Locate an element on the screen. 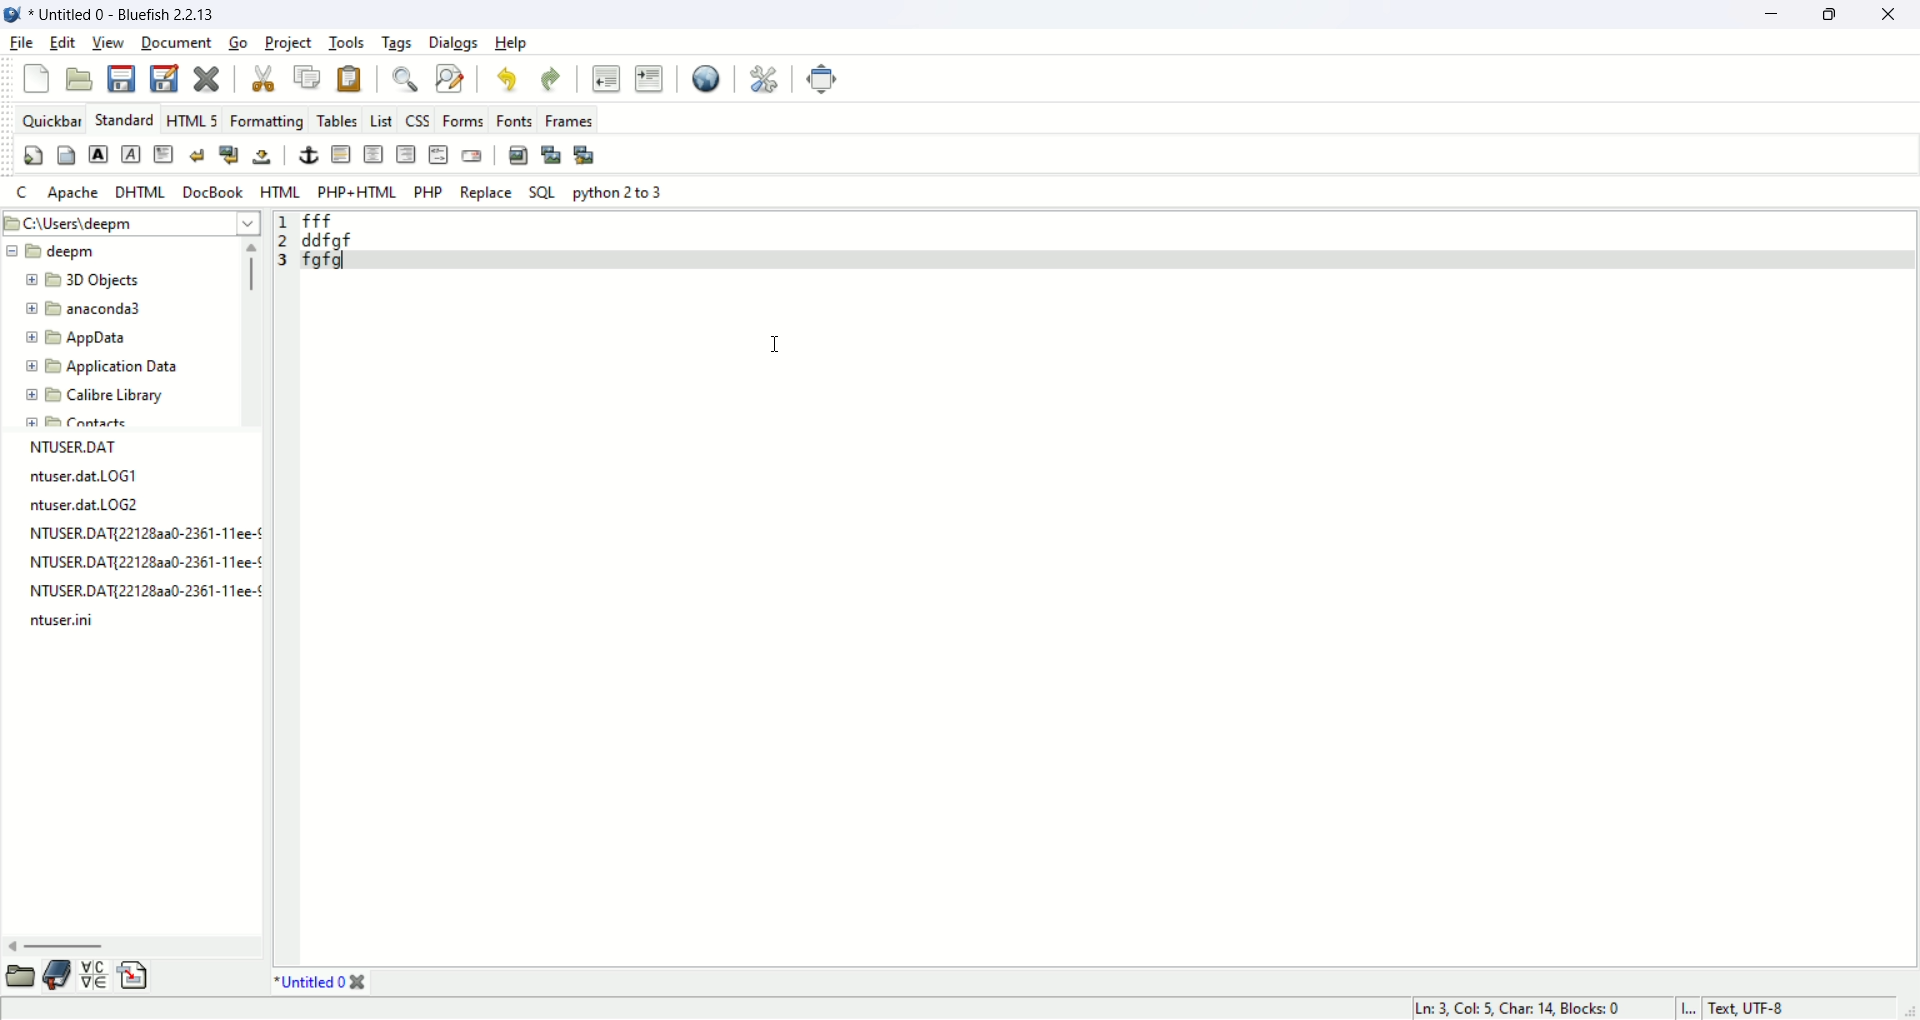 The image size is (1920, 1020). calibre Library is located at coordinates (96, 397).